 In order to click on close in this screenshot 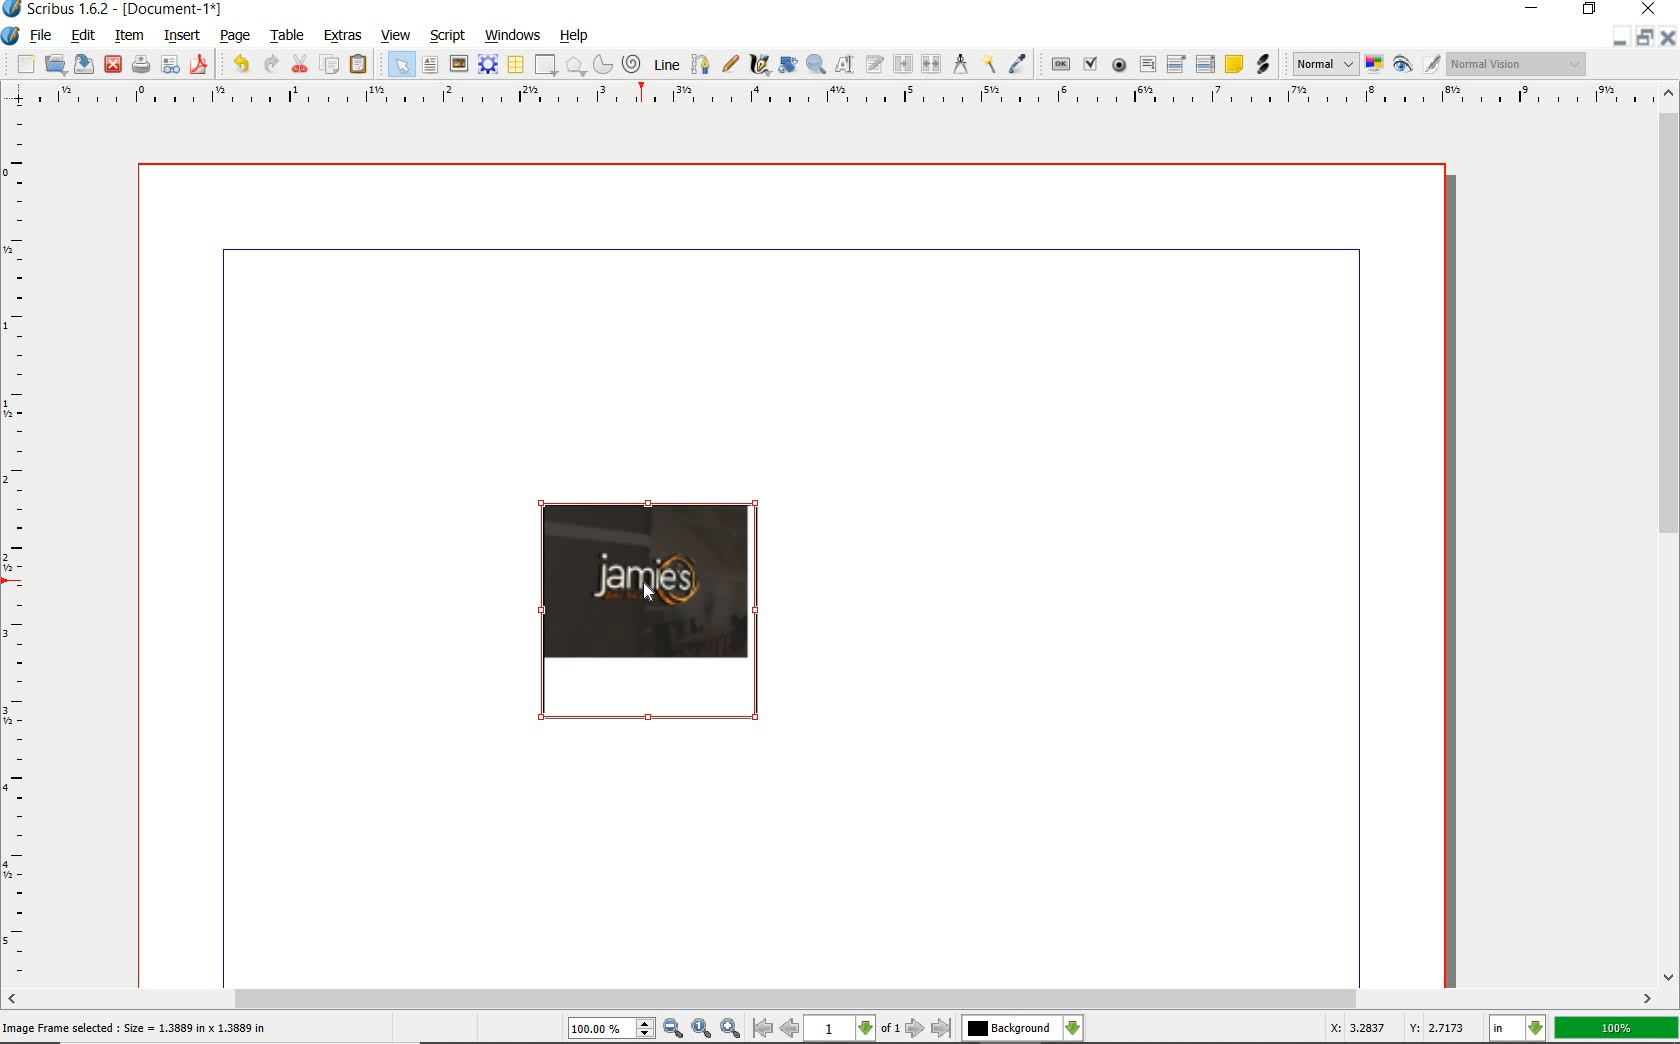, I will do `click(115, 63)`.